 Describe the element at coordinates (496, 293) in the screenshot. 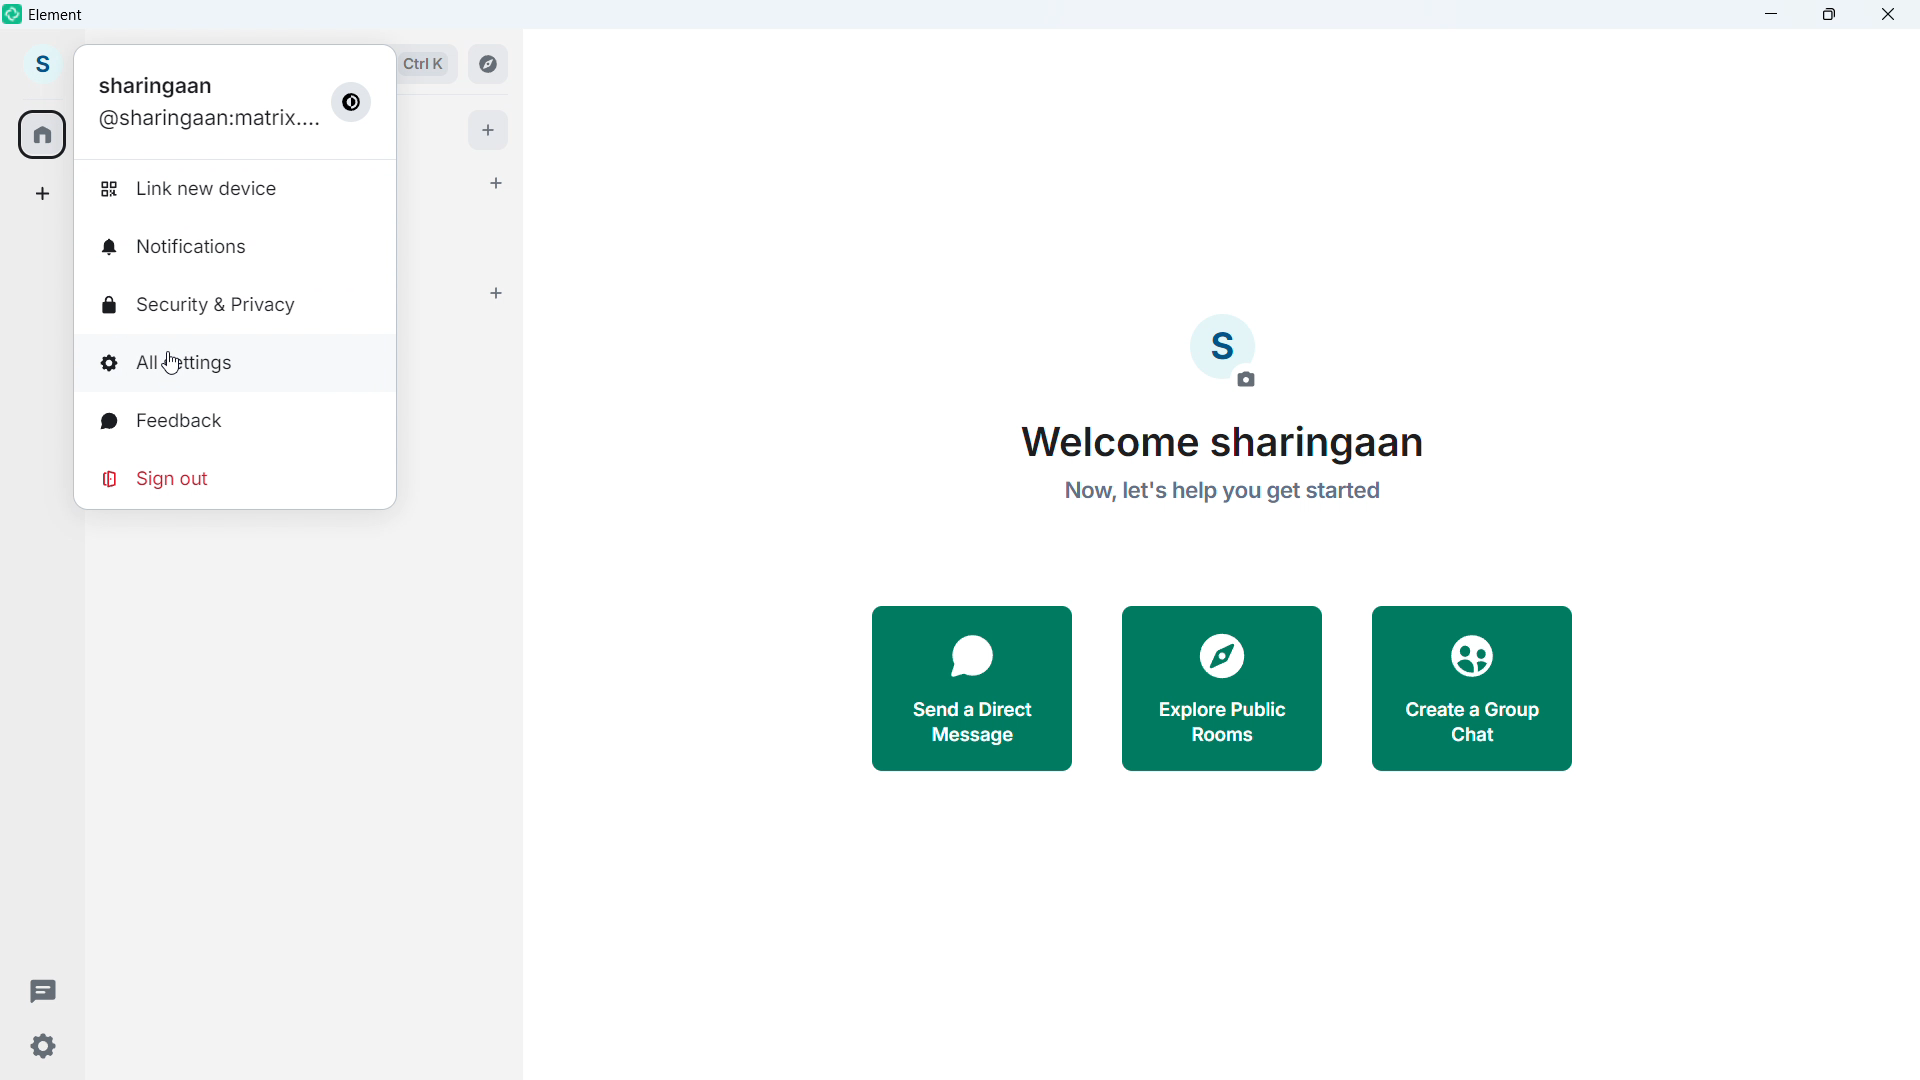

I see `Add rooms ` at that location.